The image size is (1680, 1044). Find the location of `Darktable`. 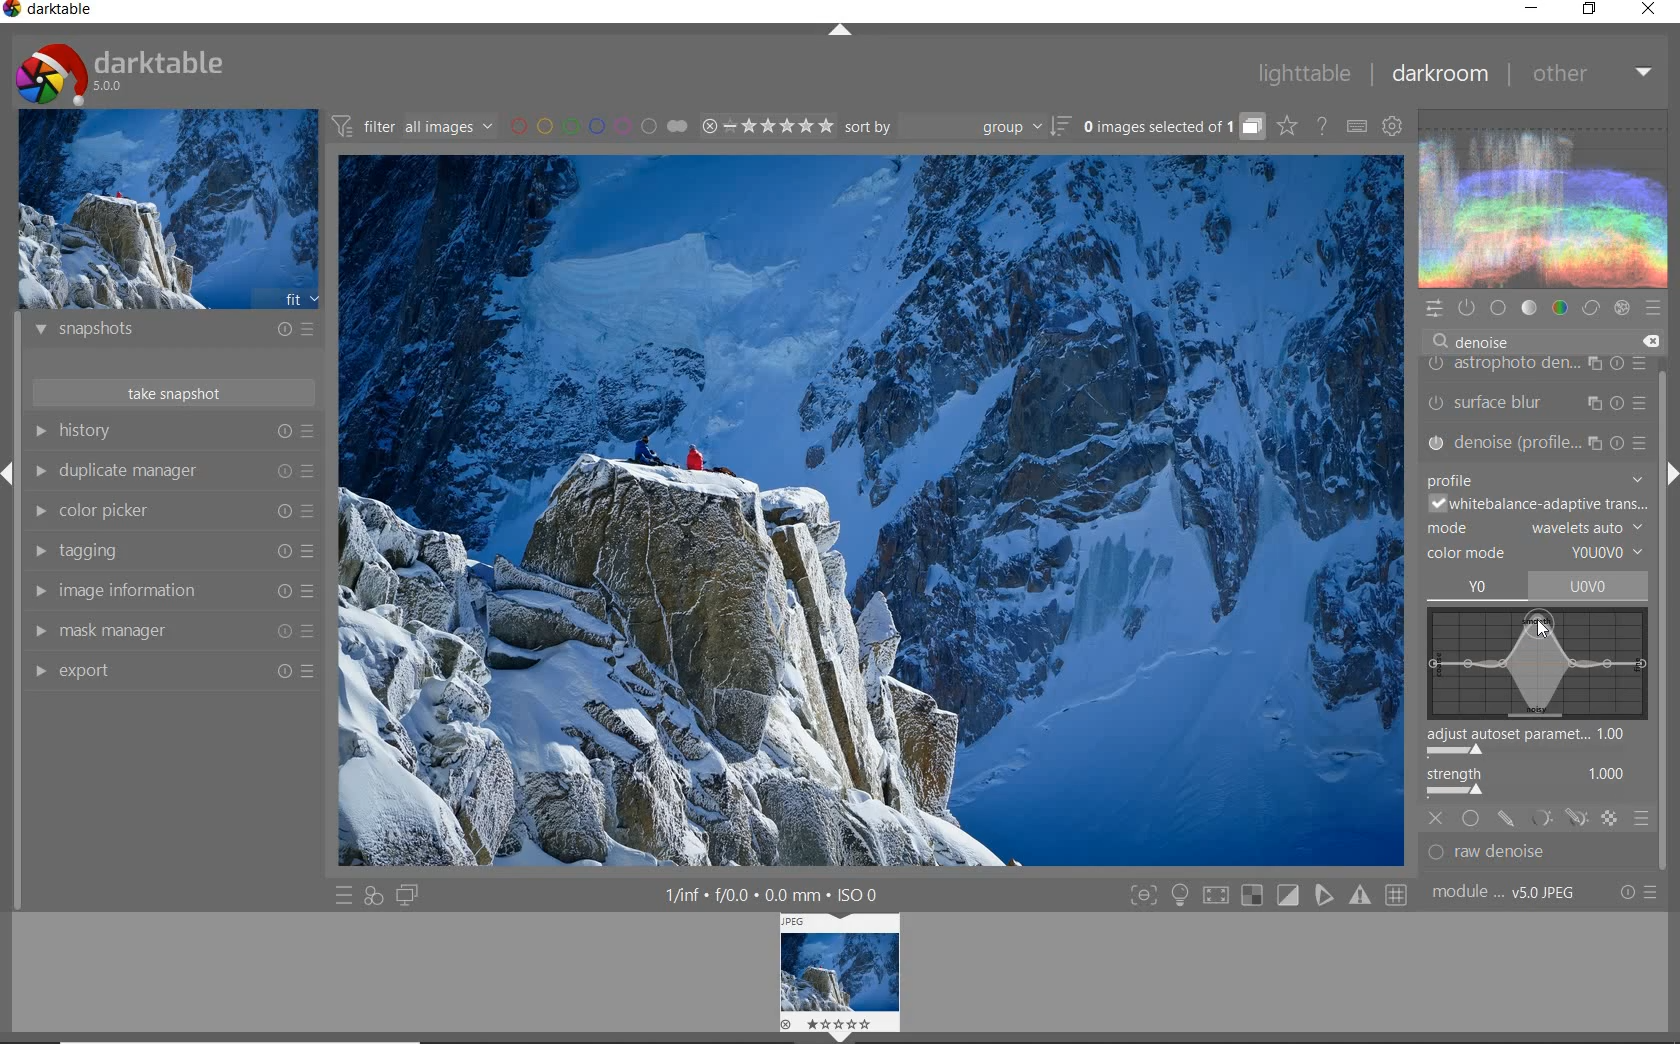

Darktable is located at coordinates (50, 13).